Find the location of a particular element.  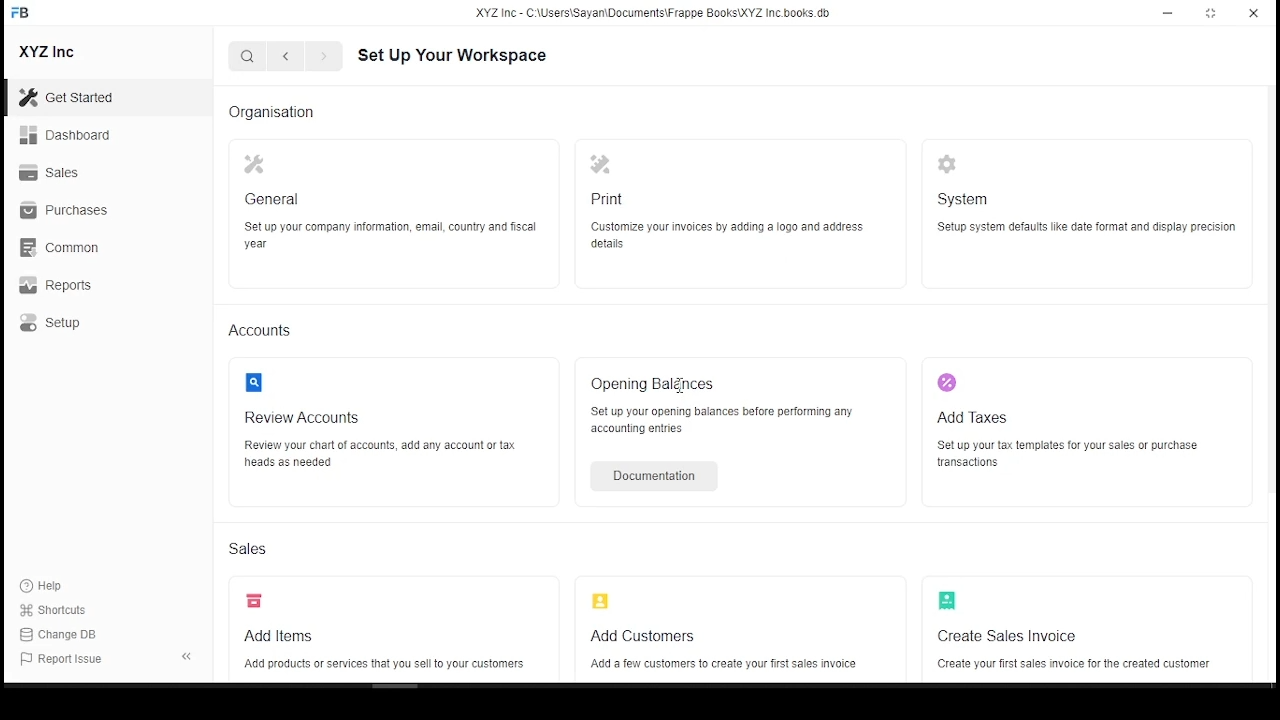

add a few customers to create your first sales invoice is located at coordinates (717, 665).